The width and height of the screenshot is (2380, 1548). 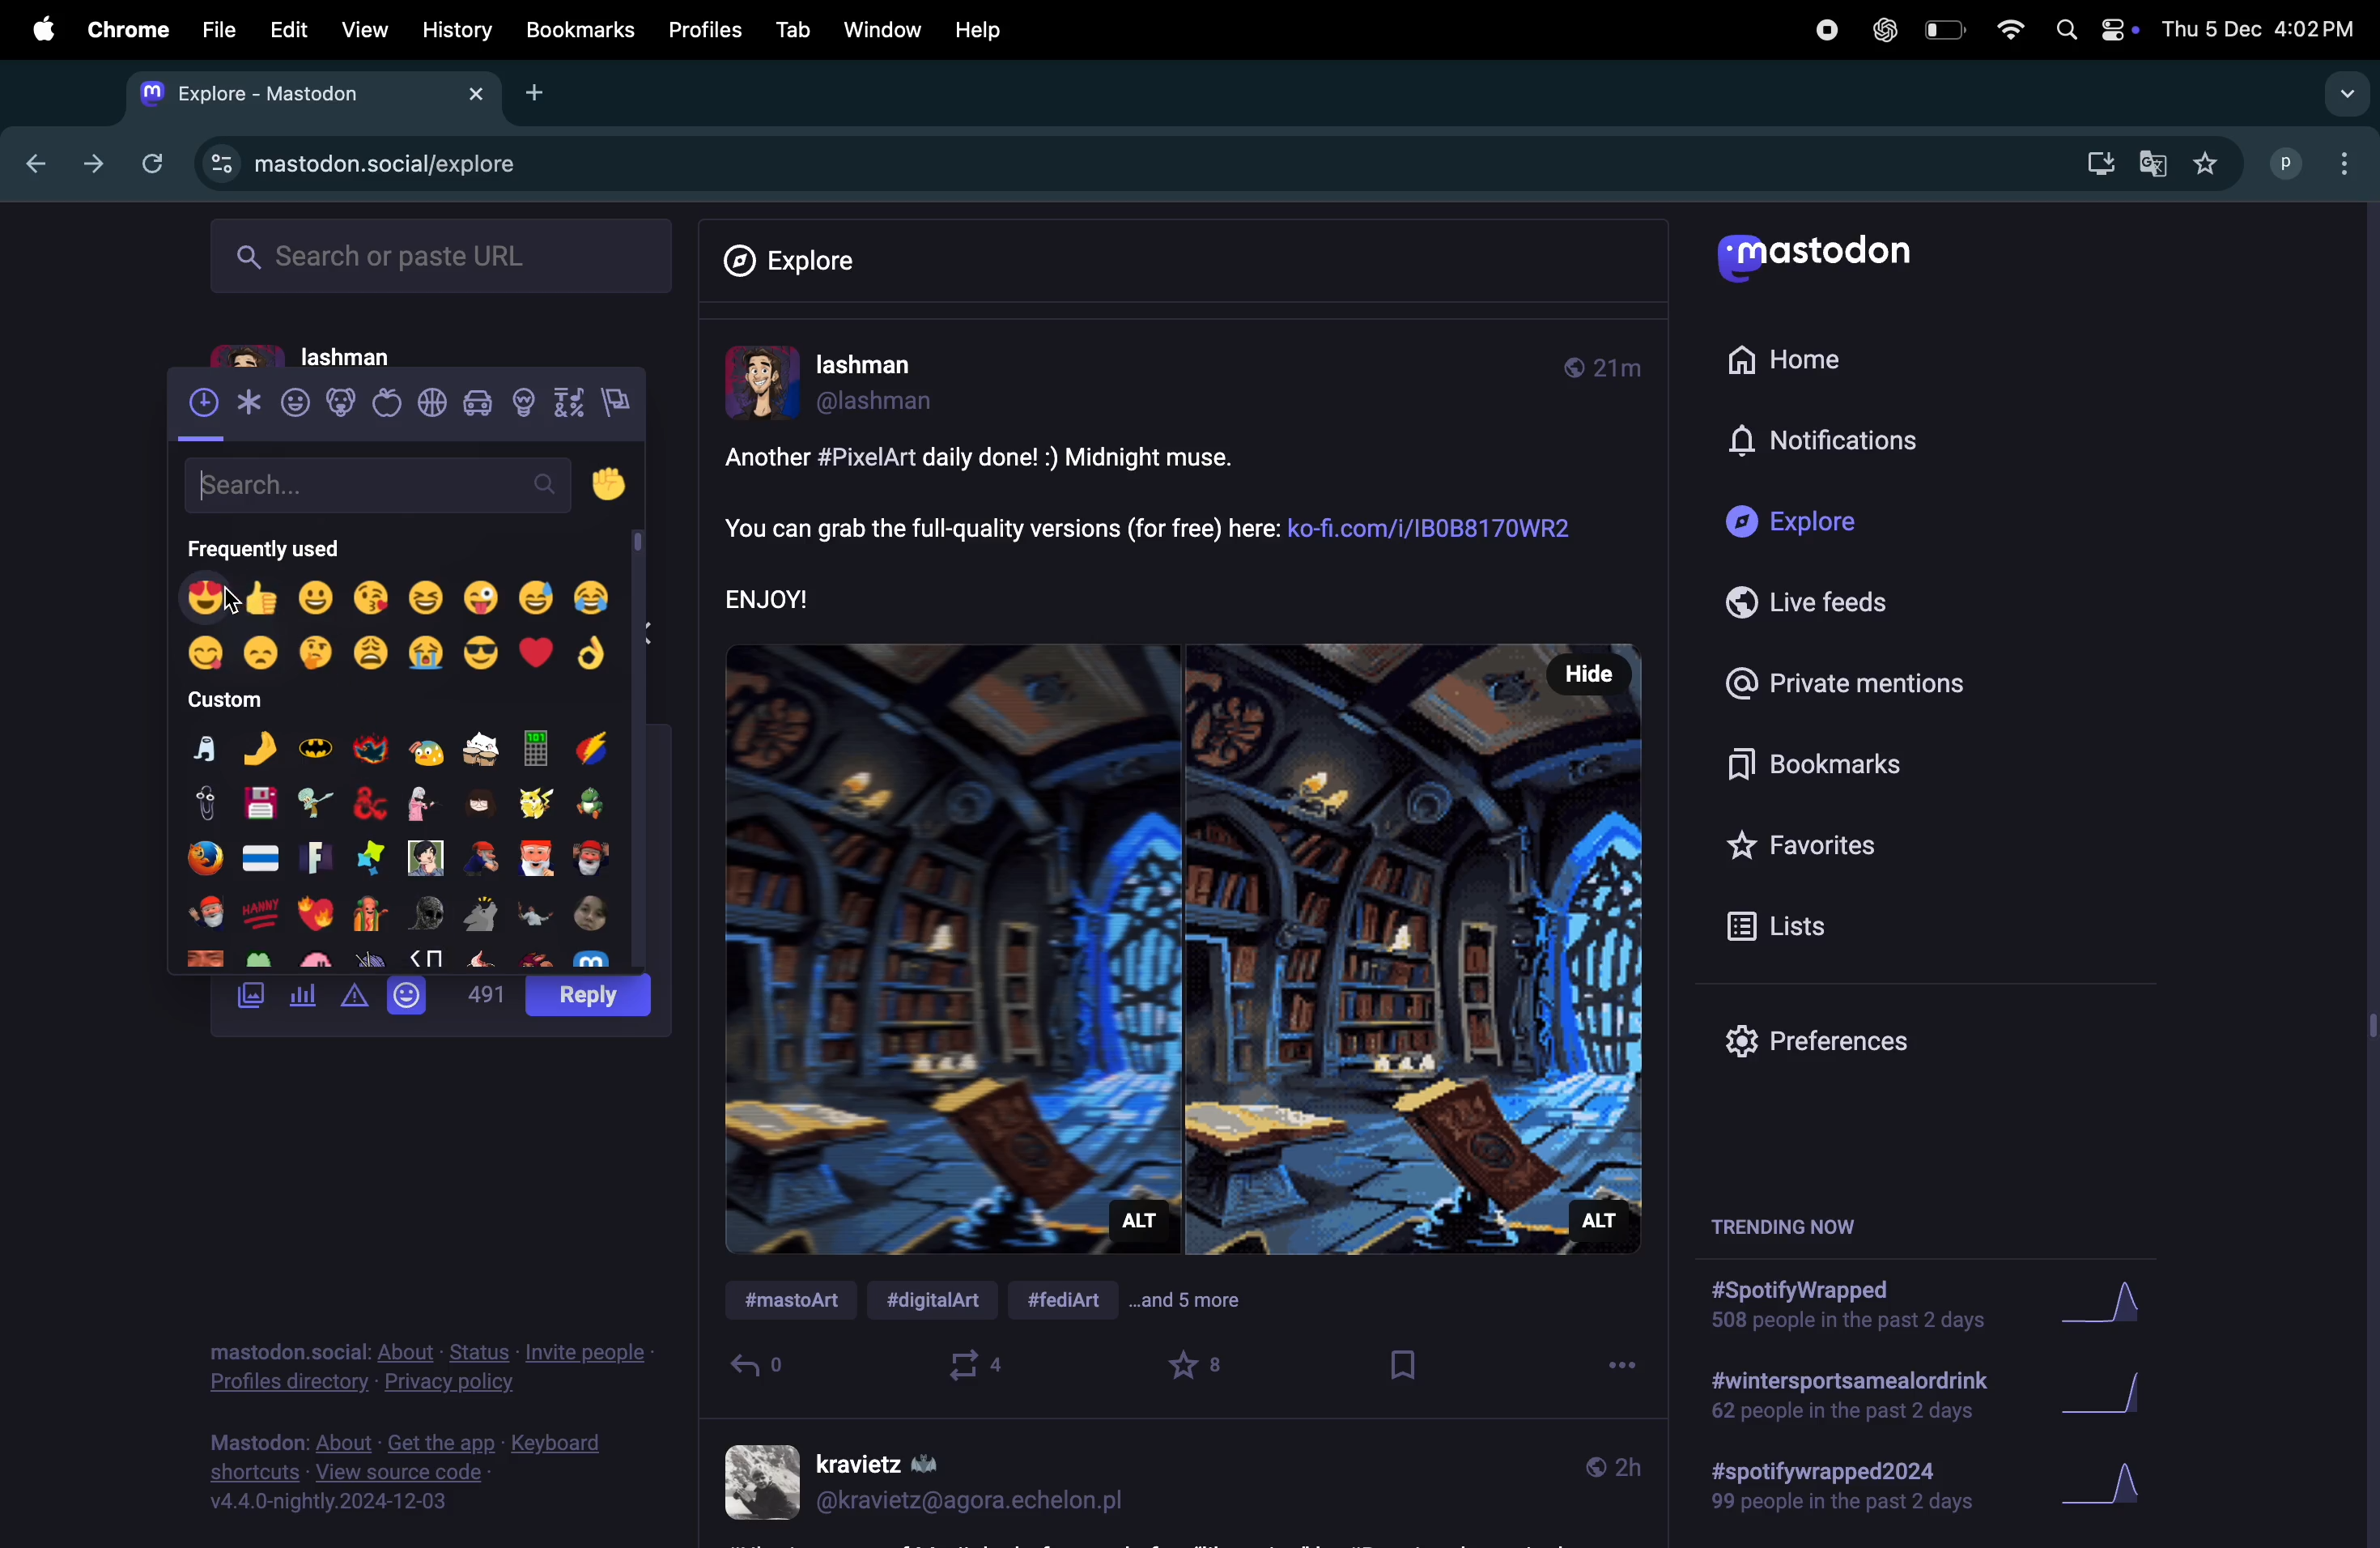 What do you see at coordinates (407, 405) in the screenshot?
I see `view recent emojis` at bounding box center [407, 405].